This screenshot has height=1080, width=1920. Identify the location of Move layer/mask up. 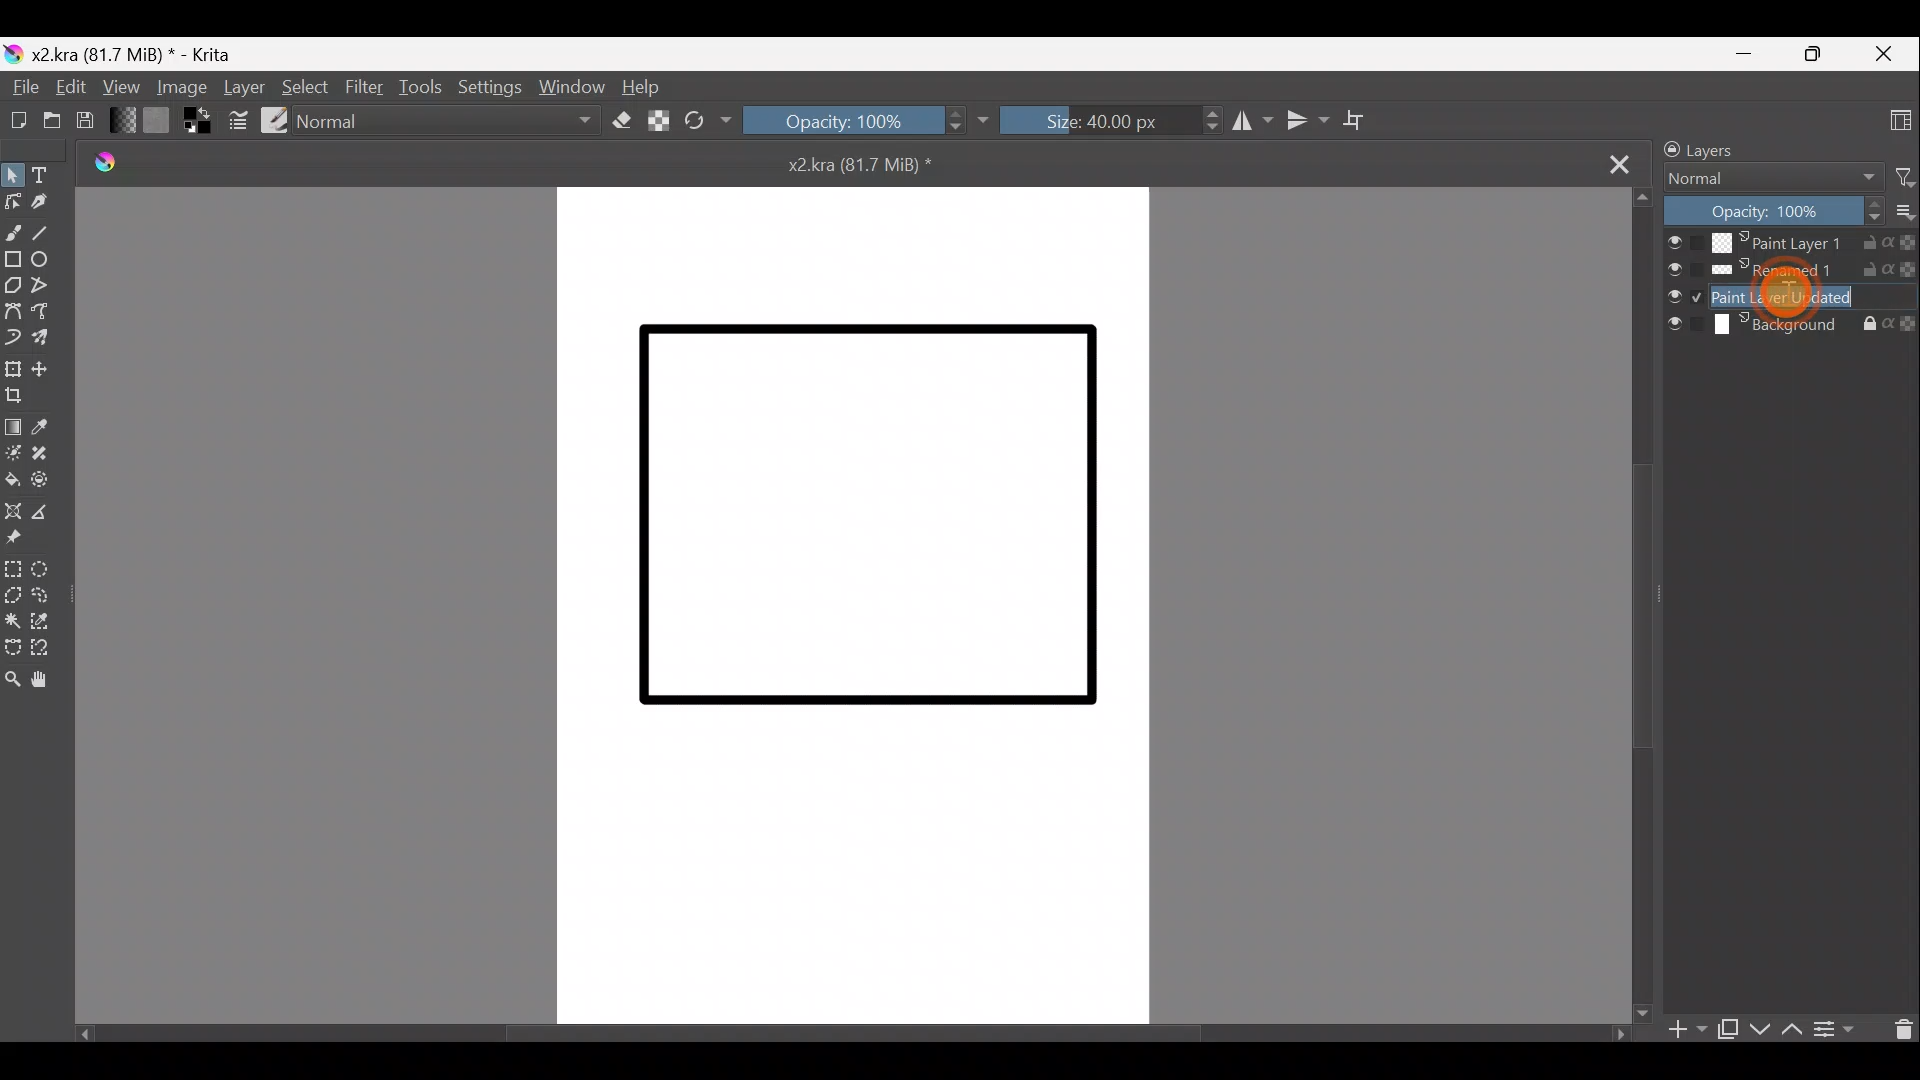
(1796, 1027).